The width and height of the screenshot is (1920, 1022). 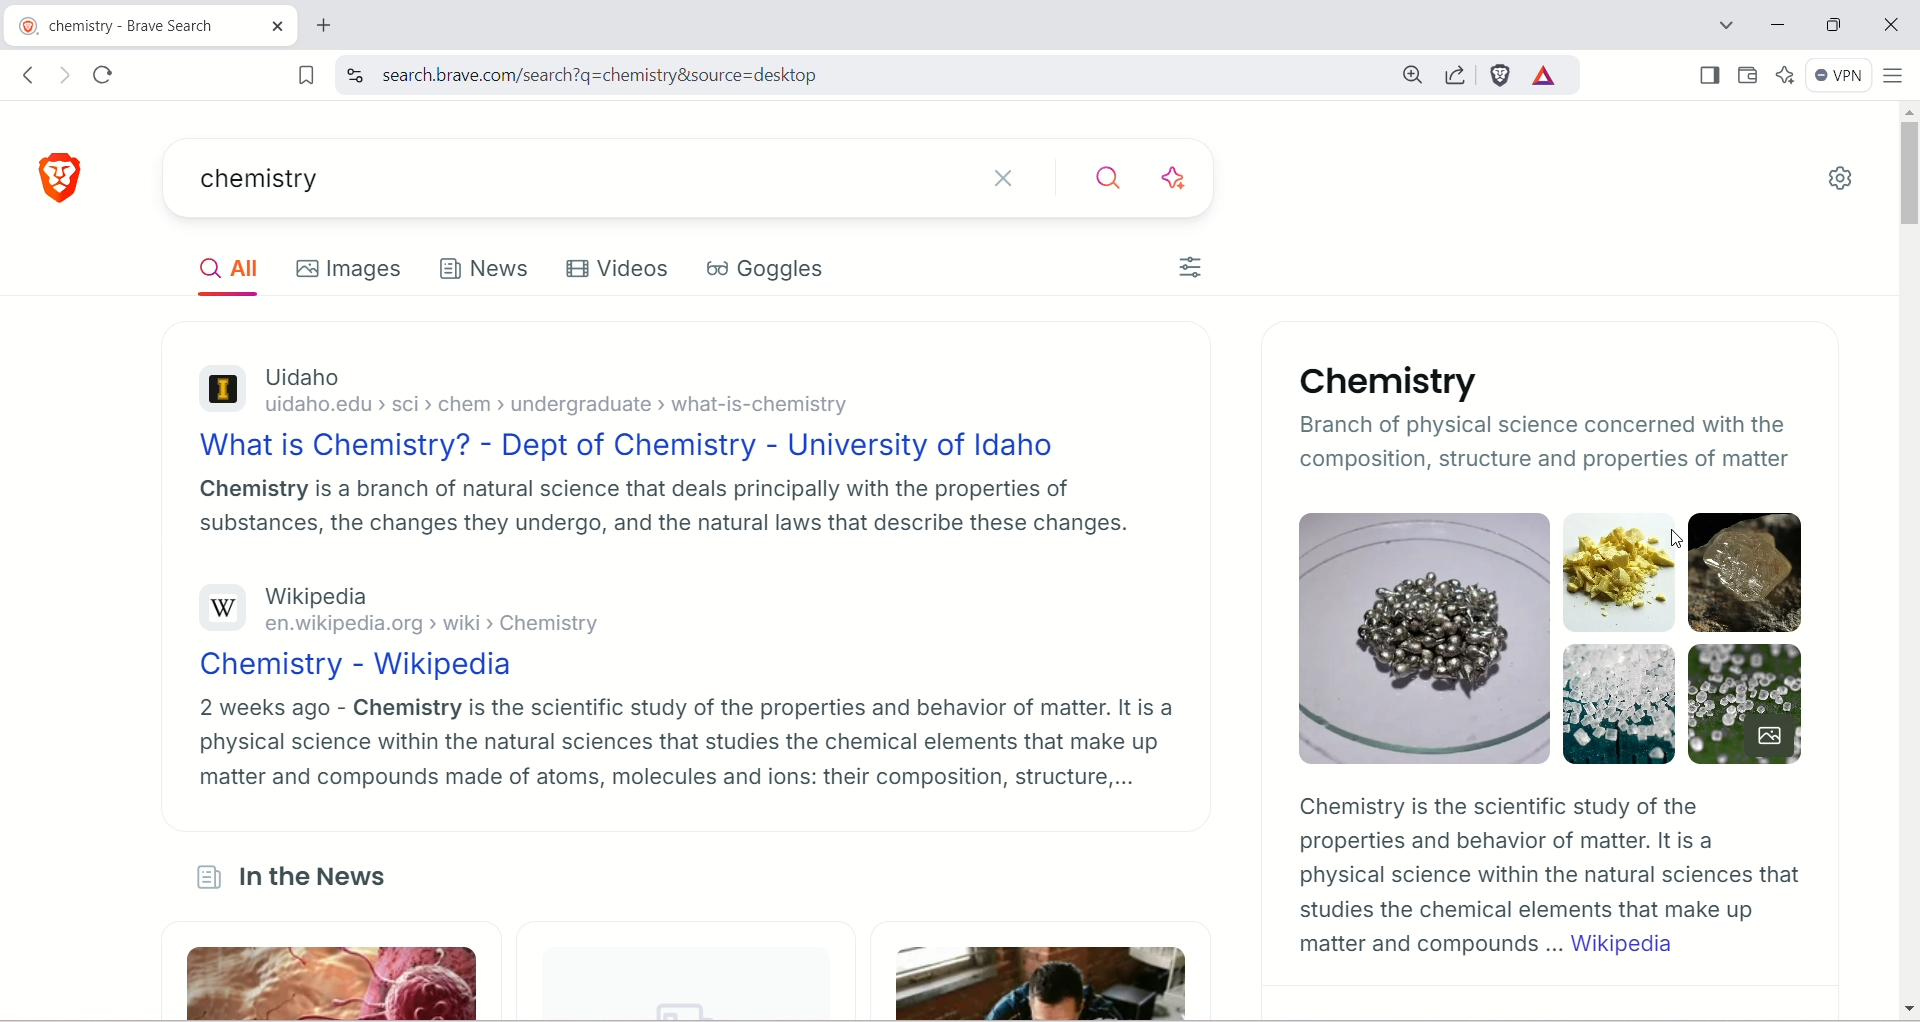 I want to click on Images, so click(x=346, y=267).